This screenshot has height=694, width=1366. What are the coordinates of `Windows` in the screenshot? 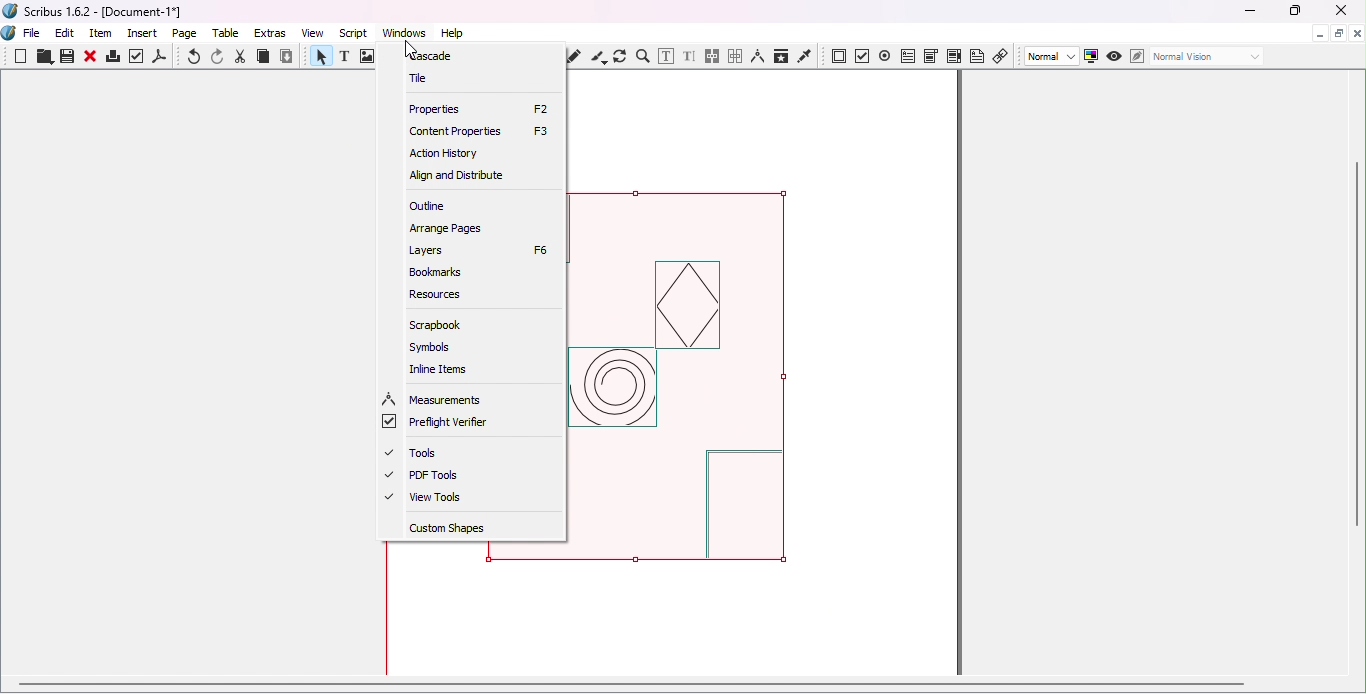 It's located at (404, 33).